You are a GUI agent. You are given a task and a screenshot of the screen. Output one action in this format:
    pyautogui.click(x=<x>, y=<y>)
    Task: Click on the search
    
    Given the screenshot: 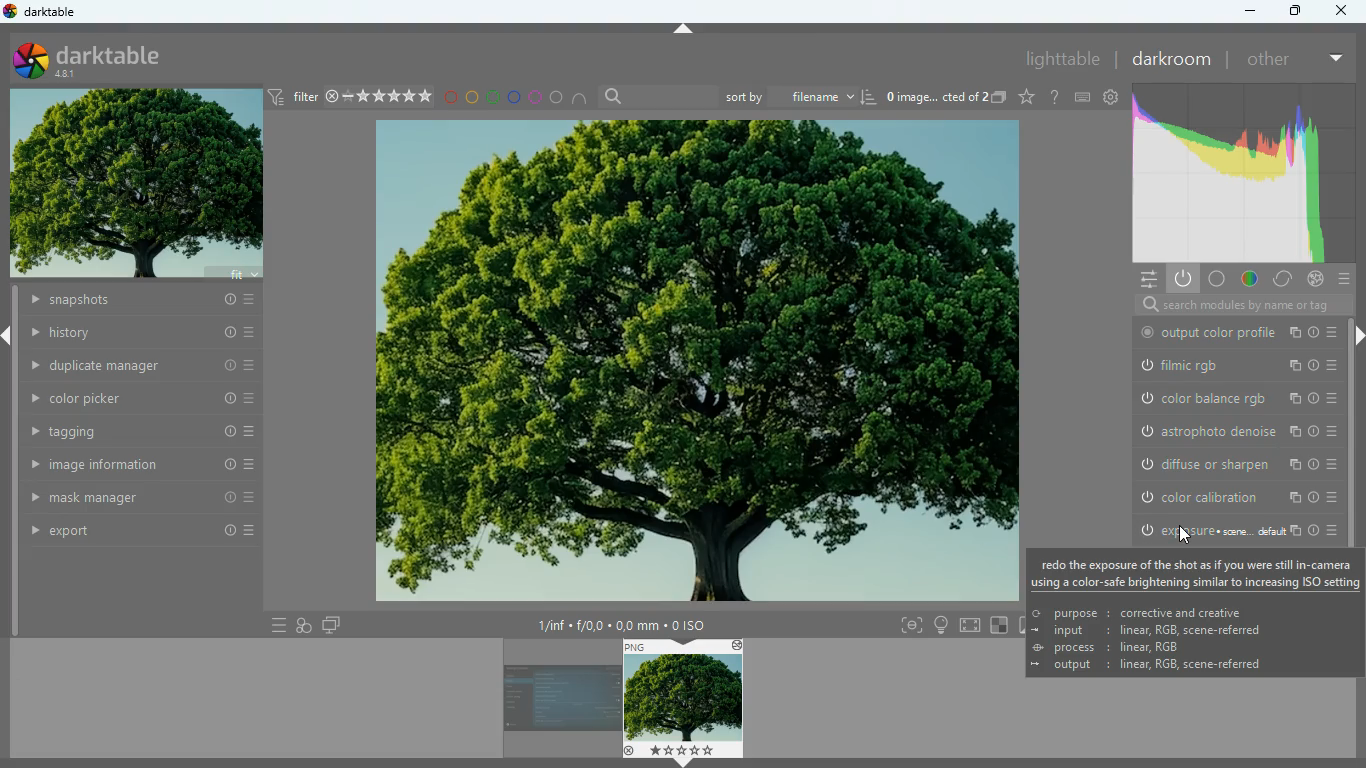 What is the action you would take?
    pyautogui.click(x=1235, y=304)
    